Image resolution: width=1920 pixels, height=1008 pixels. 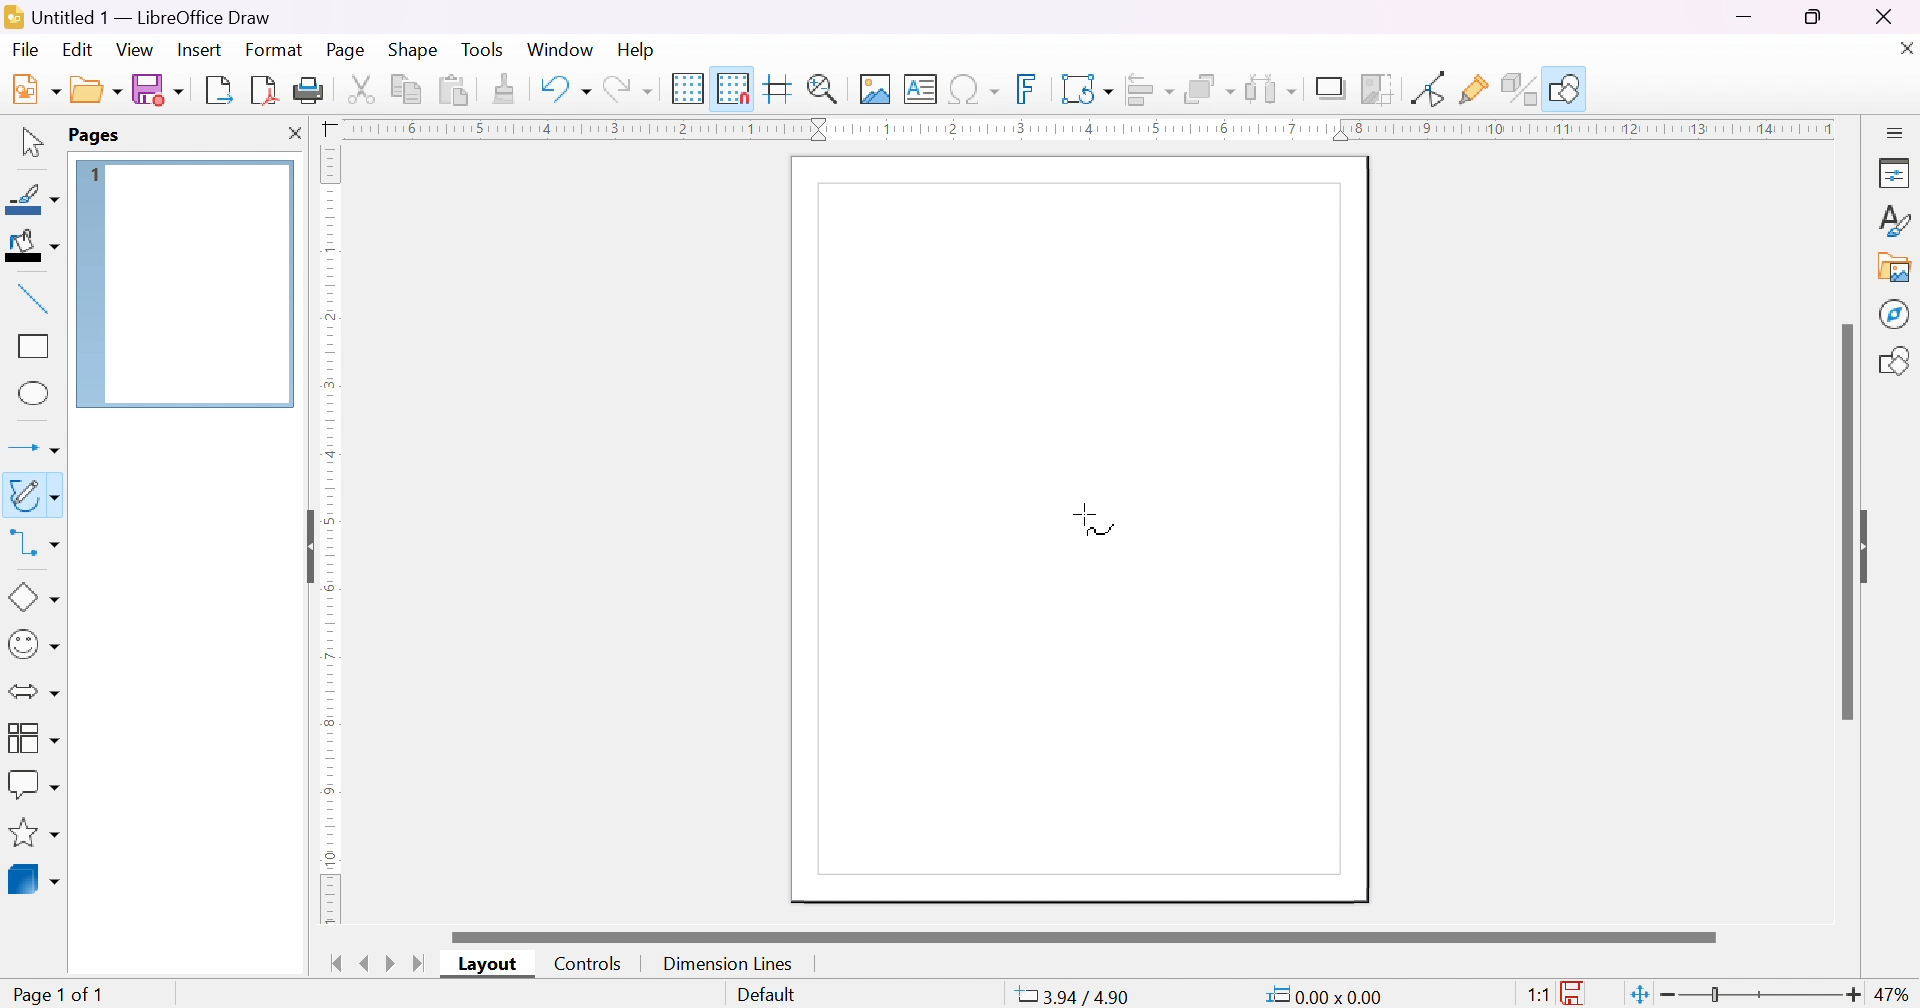 I want to click on edit, so click(x=77, y=47).